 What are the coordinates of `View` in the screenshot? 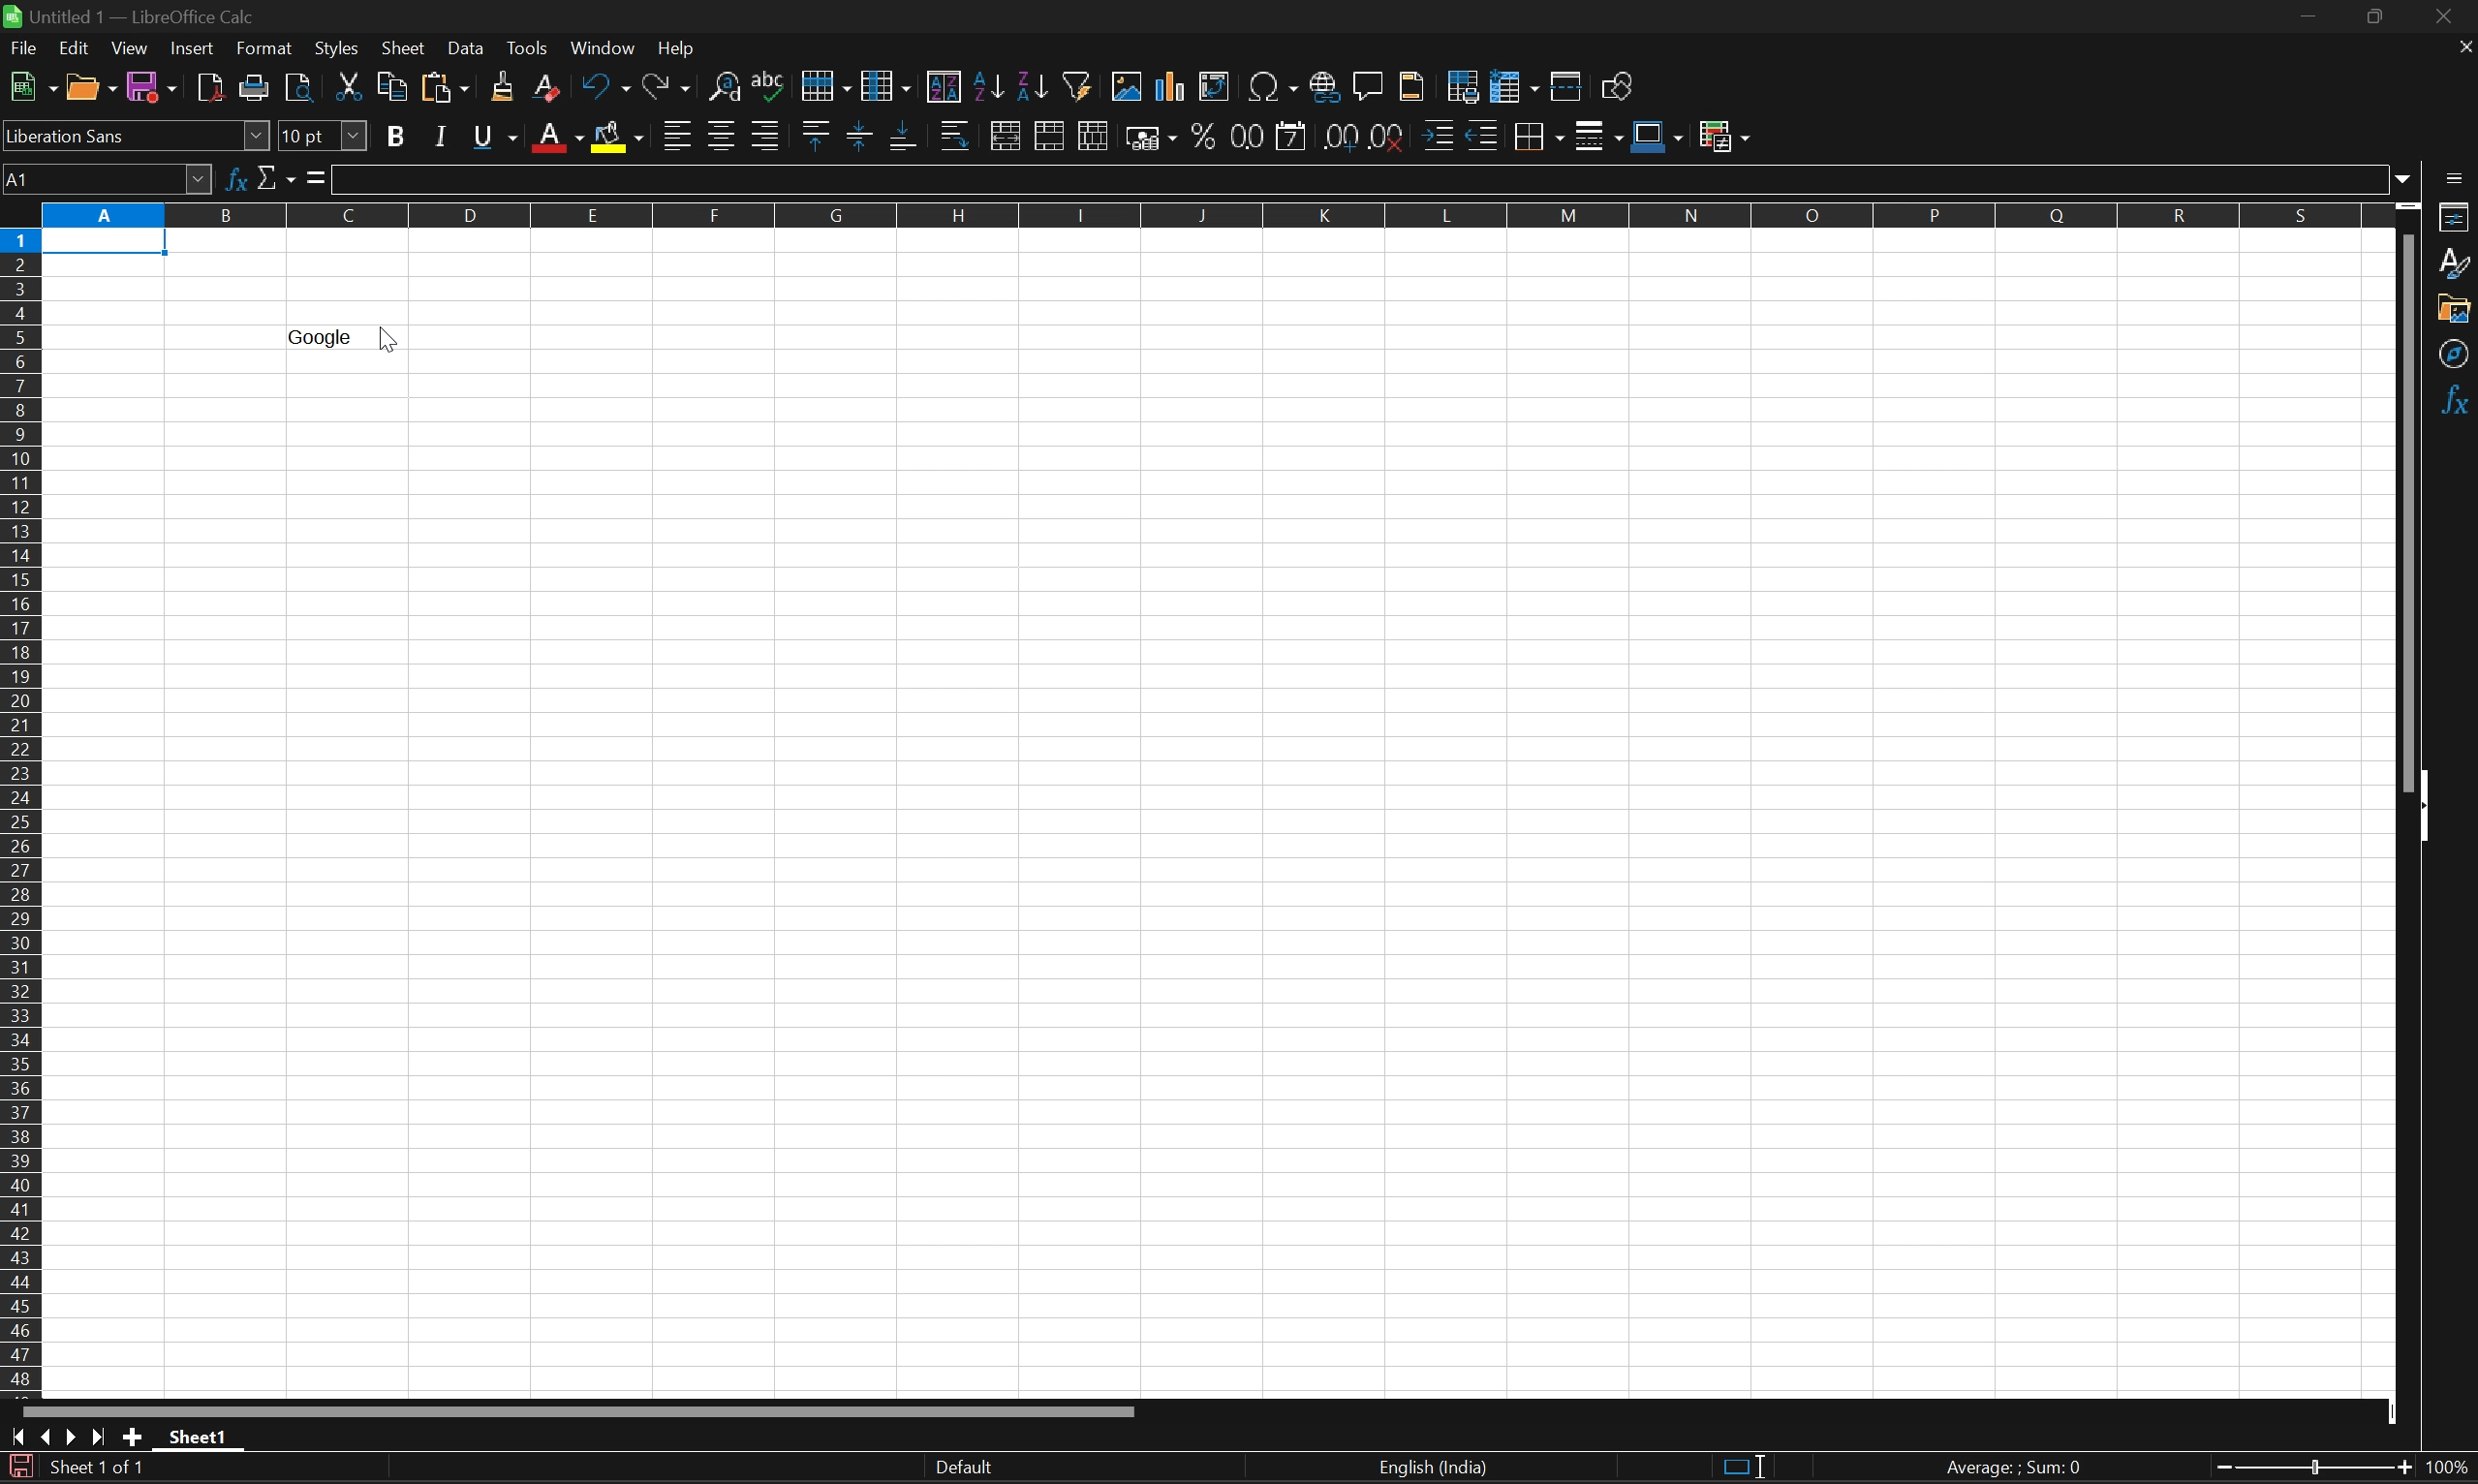 It's located at (129, 50).